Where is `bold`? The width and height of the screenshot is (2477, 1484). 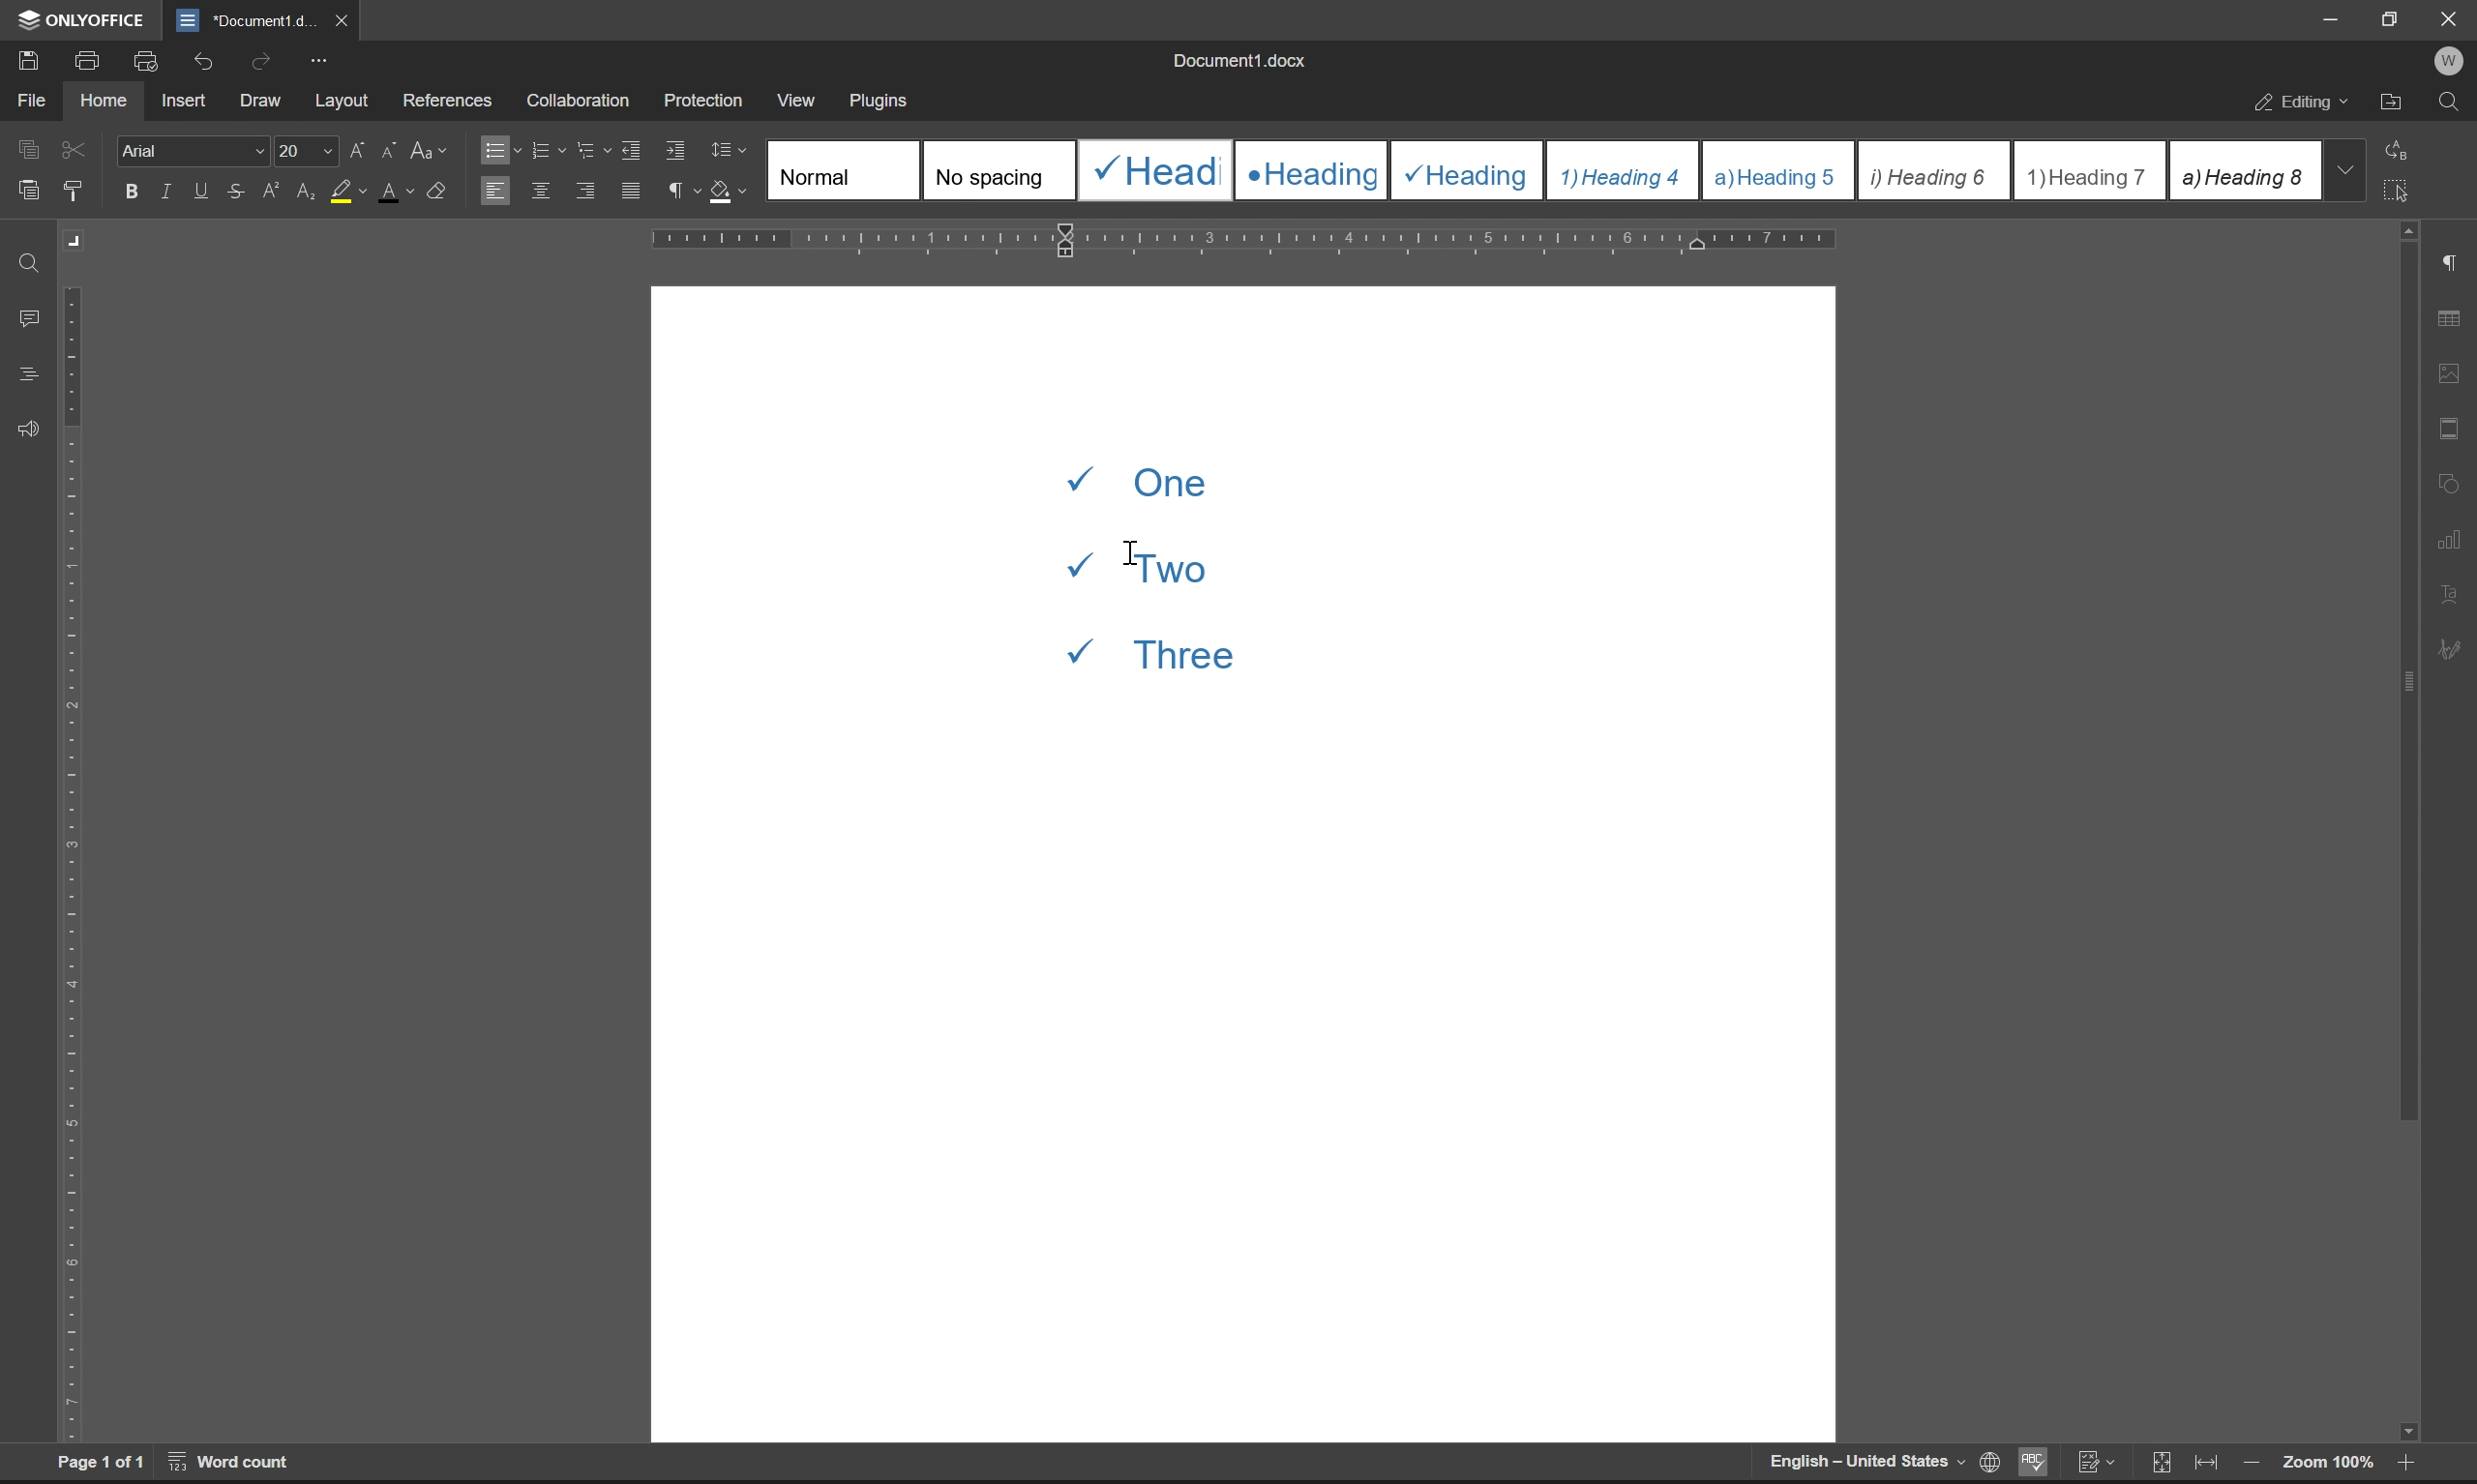 bold is located at coordinates (132, 192).